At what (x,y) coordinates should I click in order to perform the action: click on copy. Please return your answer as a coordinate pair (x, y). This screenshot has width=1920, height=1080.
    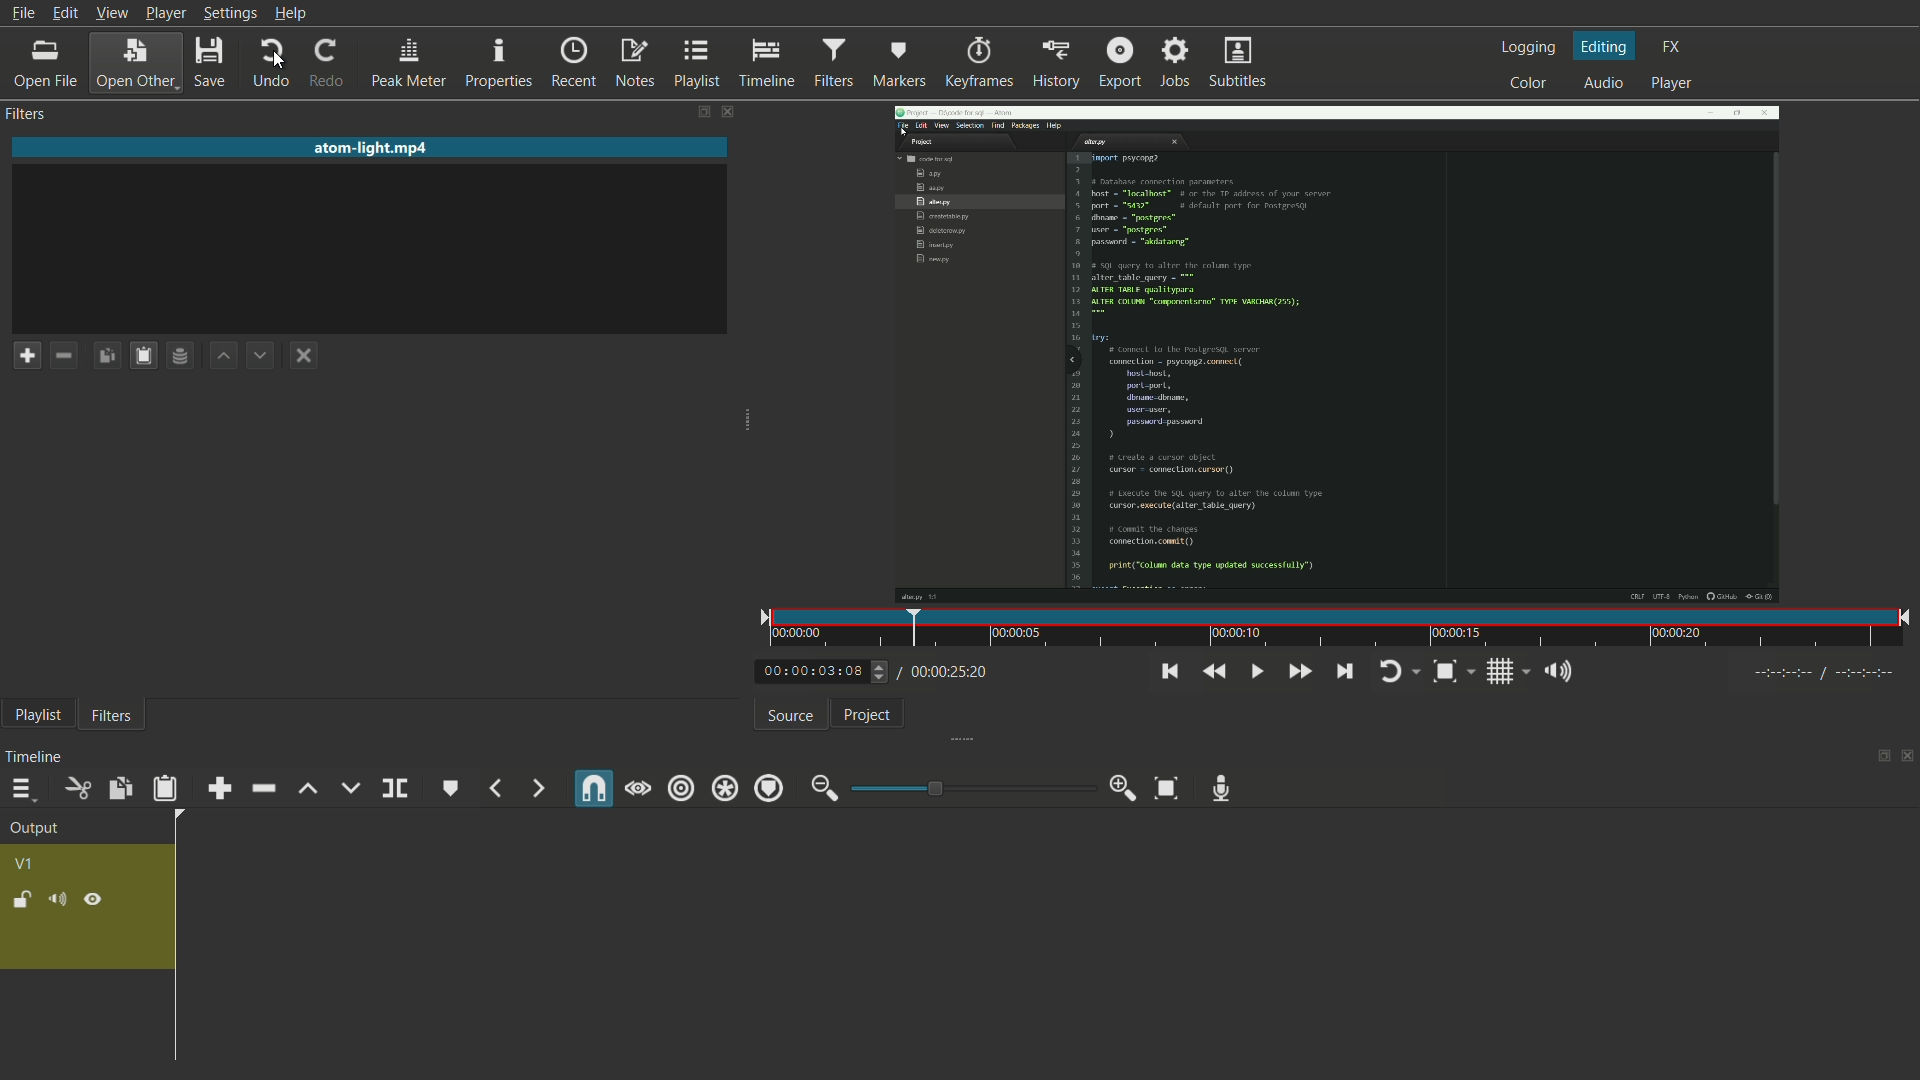
    Looking at the image, I should click on (118, 789).